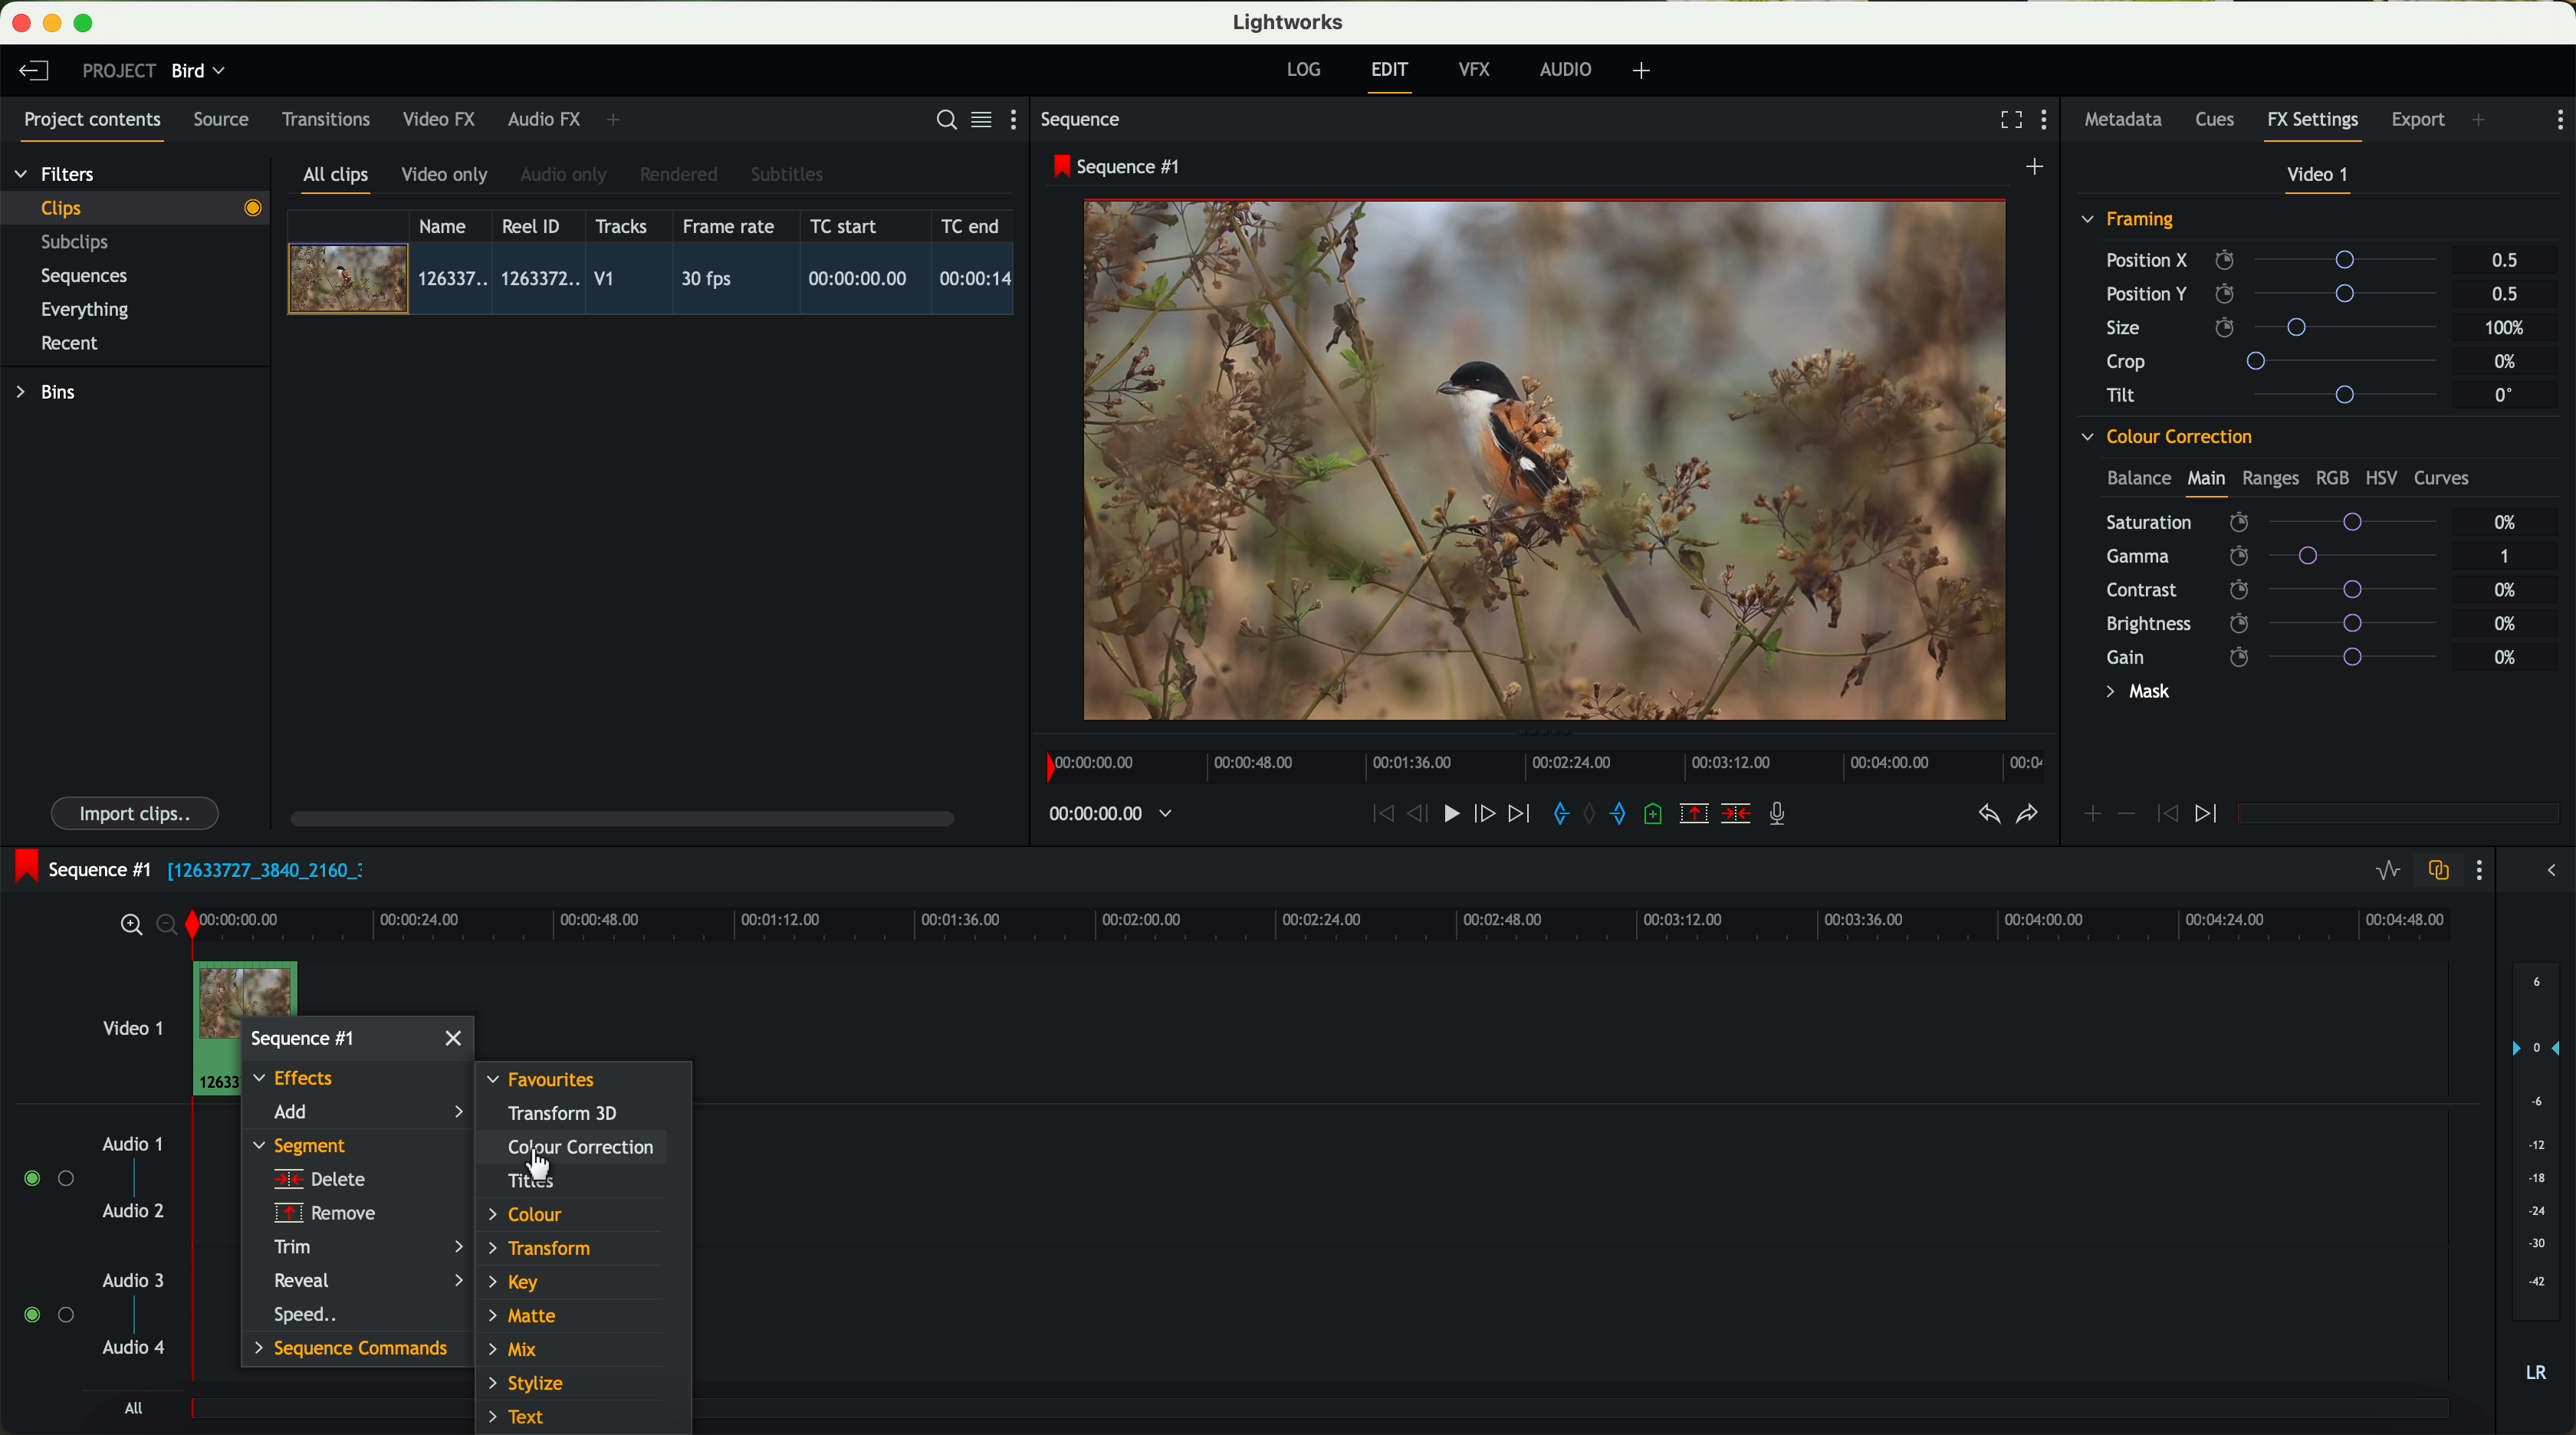 The image size is (2576, 1435). What do you see at coordinates (940, 121) in the screenshot?
I see `search for assets or bins` at bounding box center [940, 121].